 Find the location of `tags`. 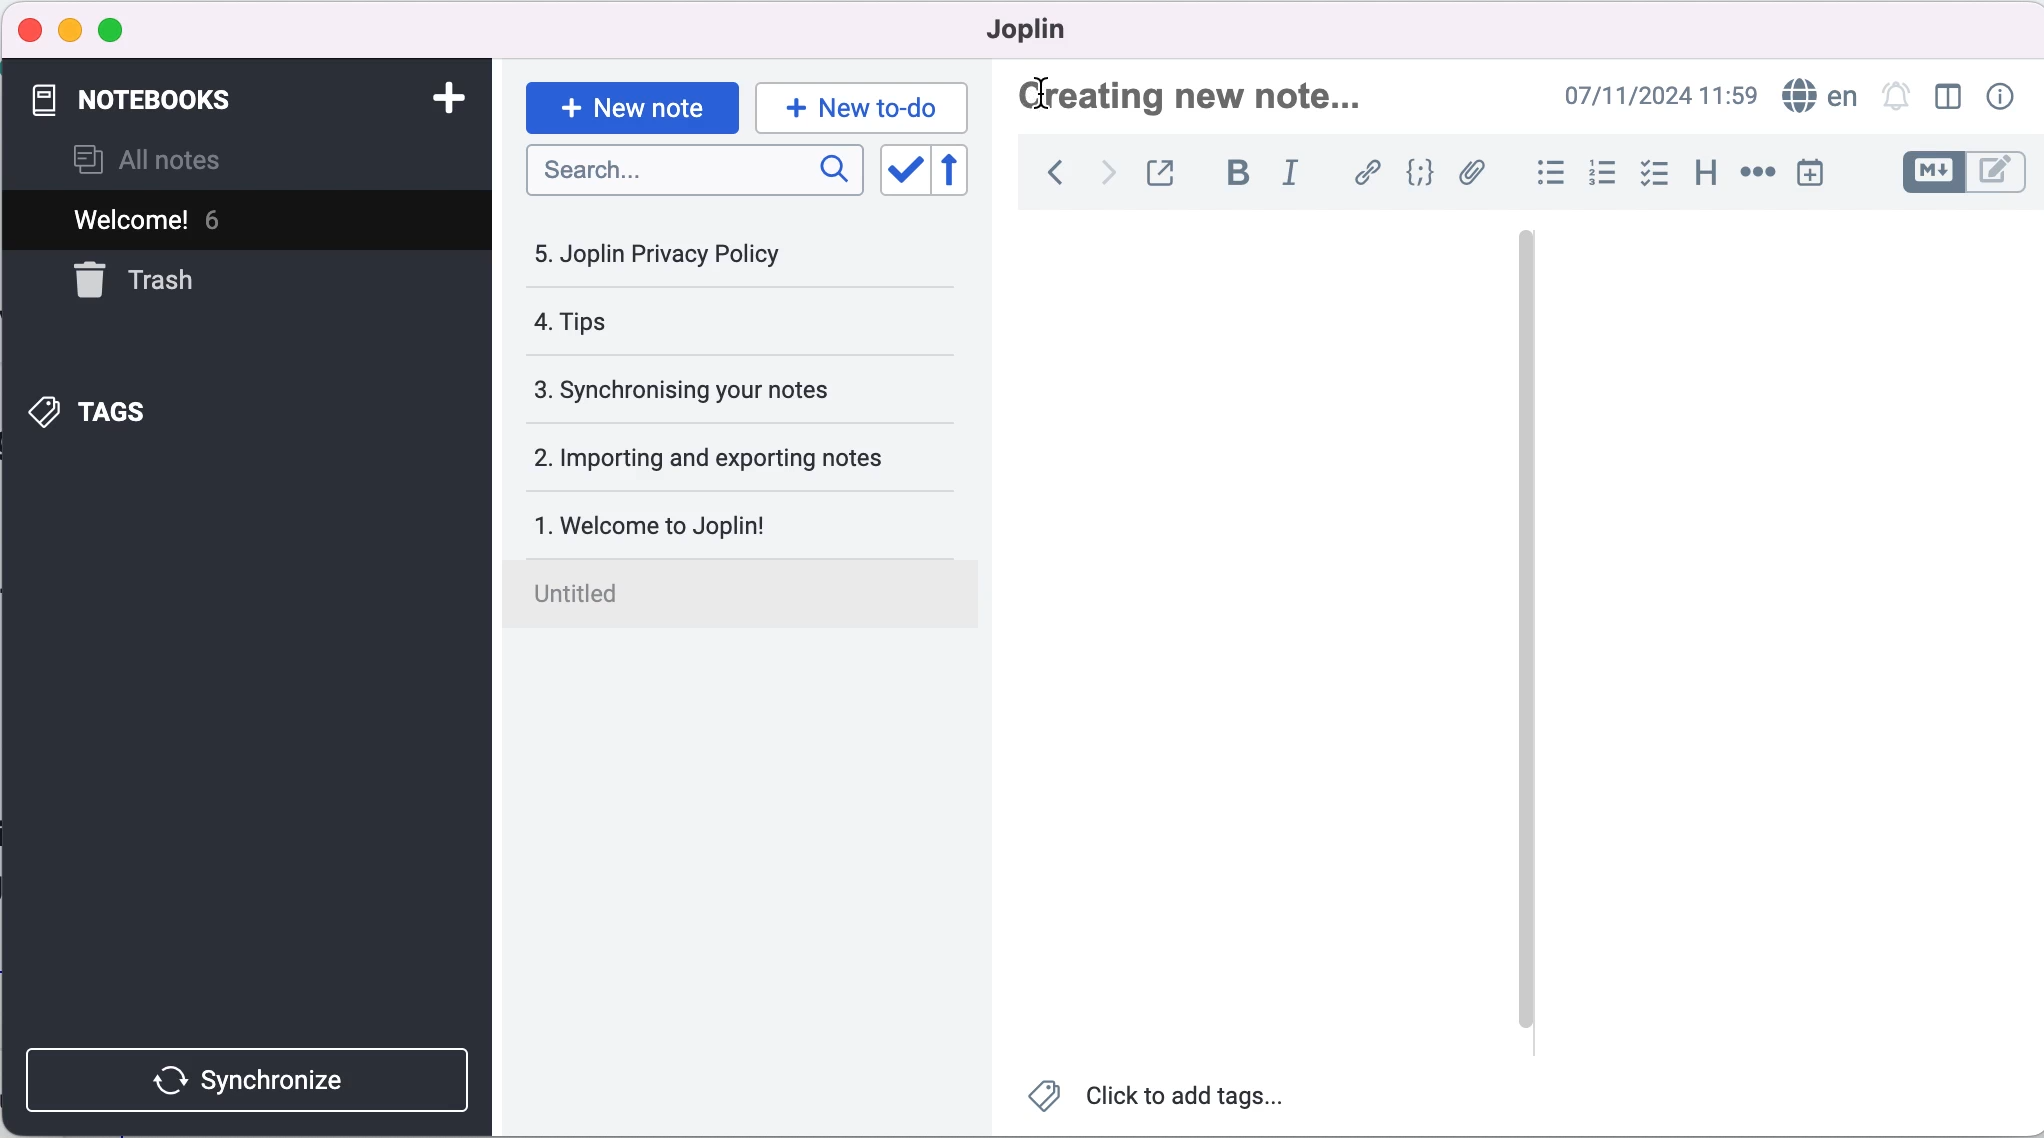

tags is located at coordinates (109, 410).